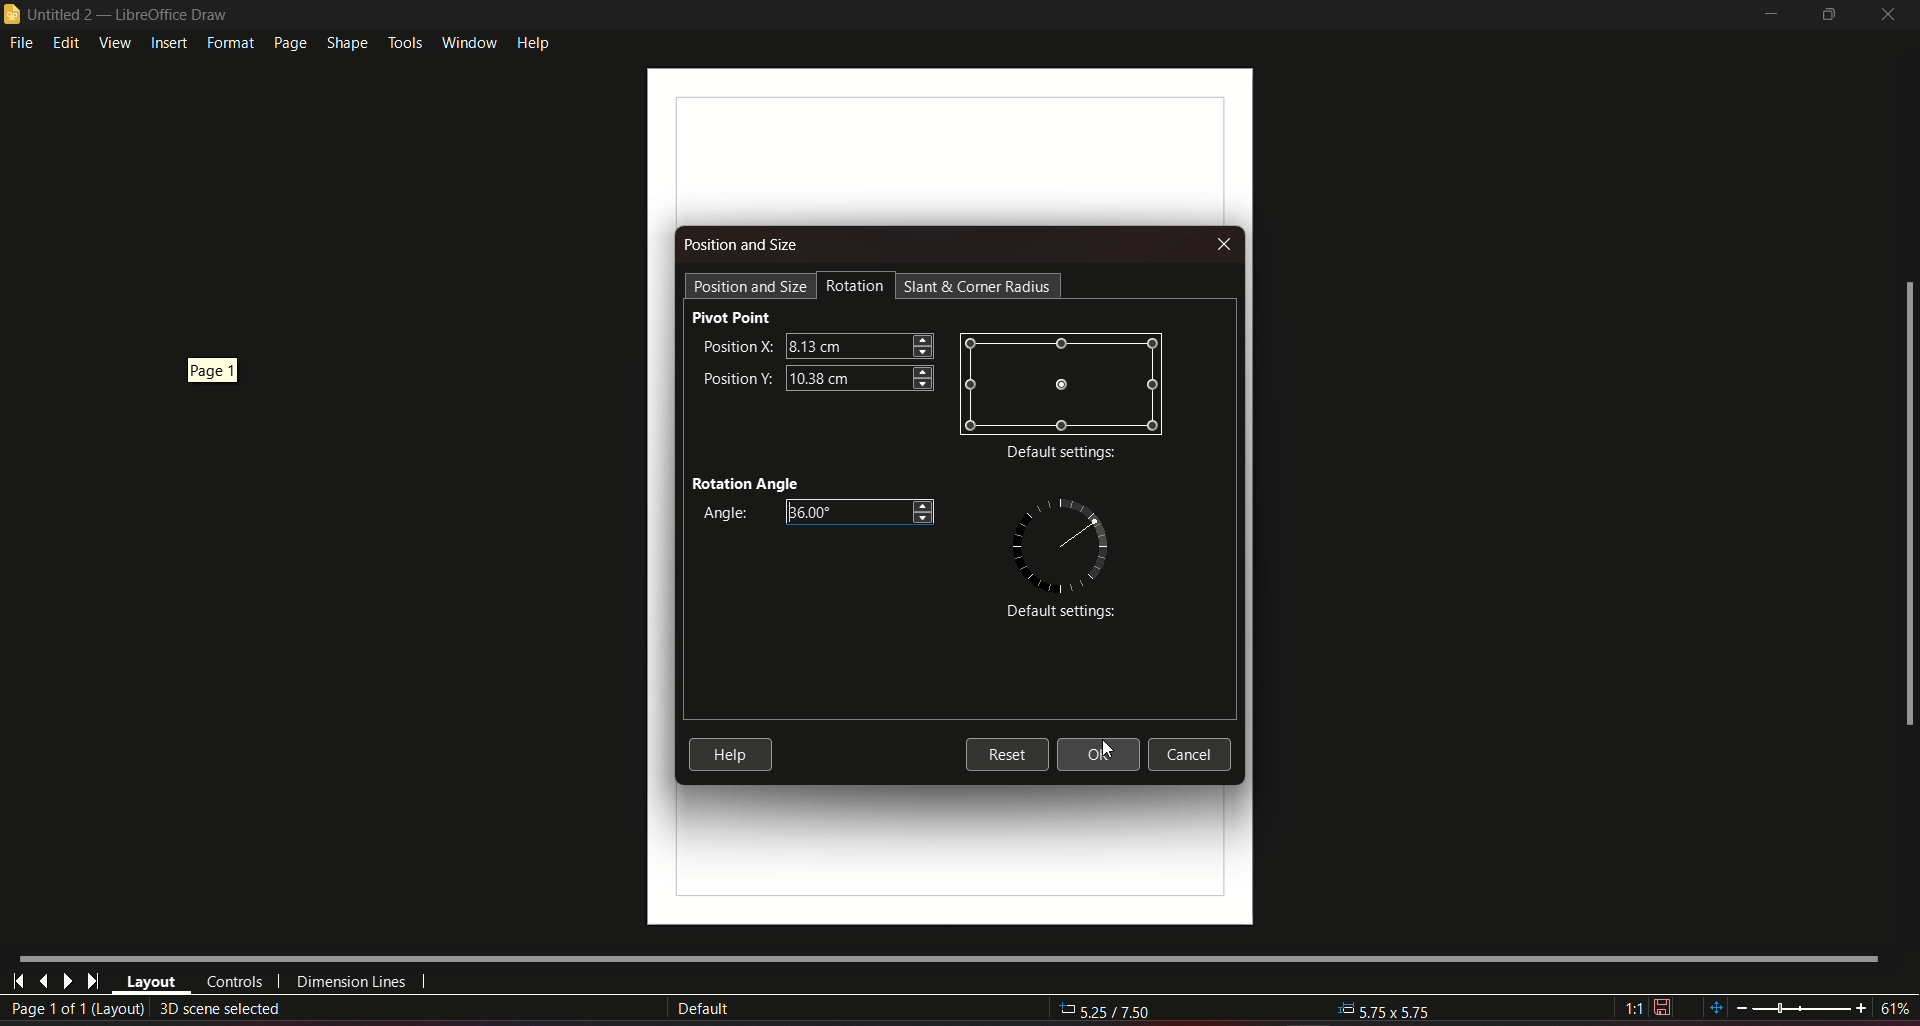  I want to click on Horizontal scroll bar, so click(947, 956).